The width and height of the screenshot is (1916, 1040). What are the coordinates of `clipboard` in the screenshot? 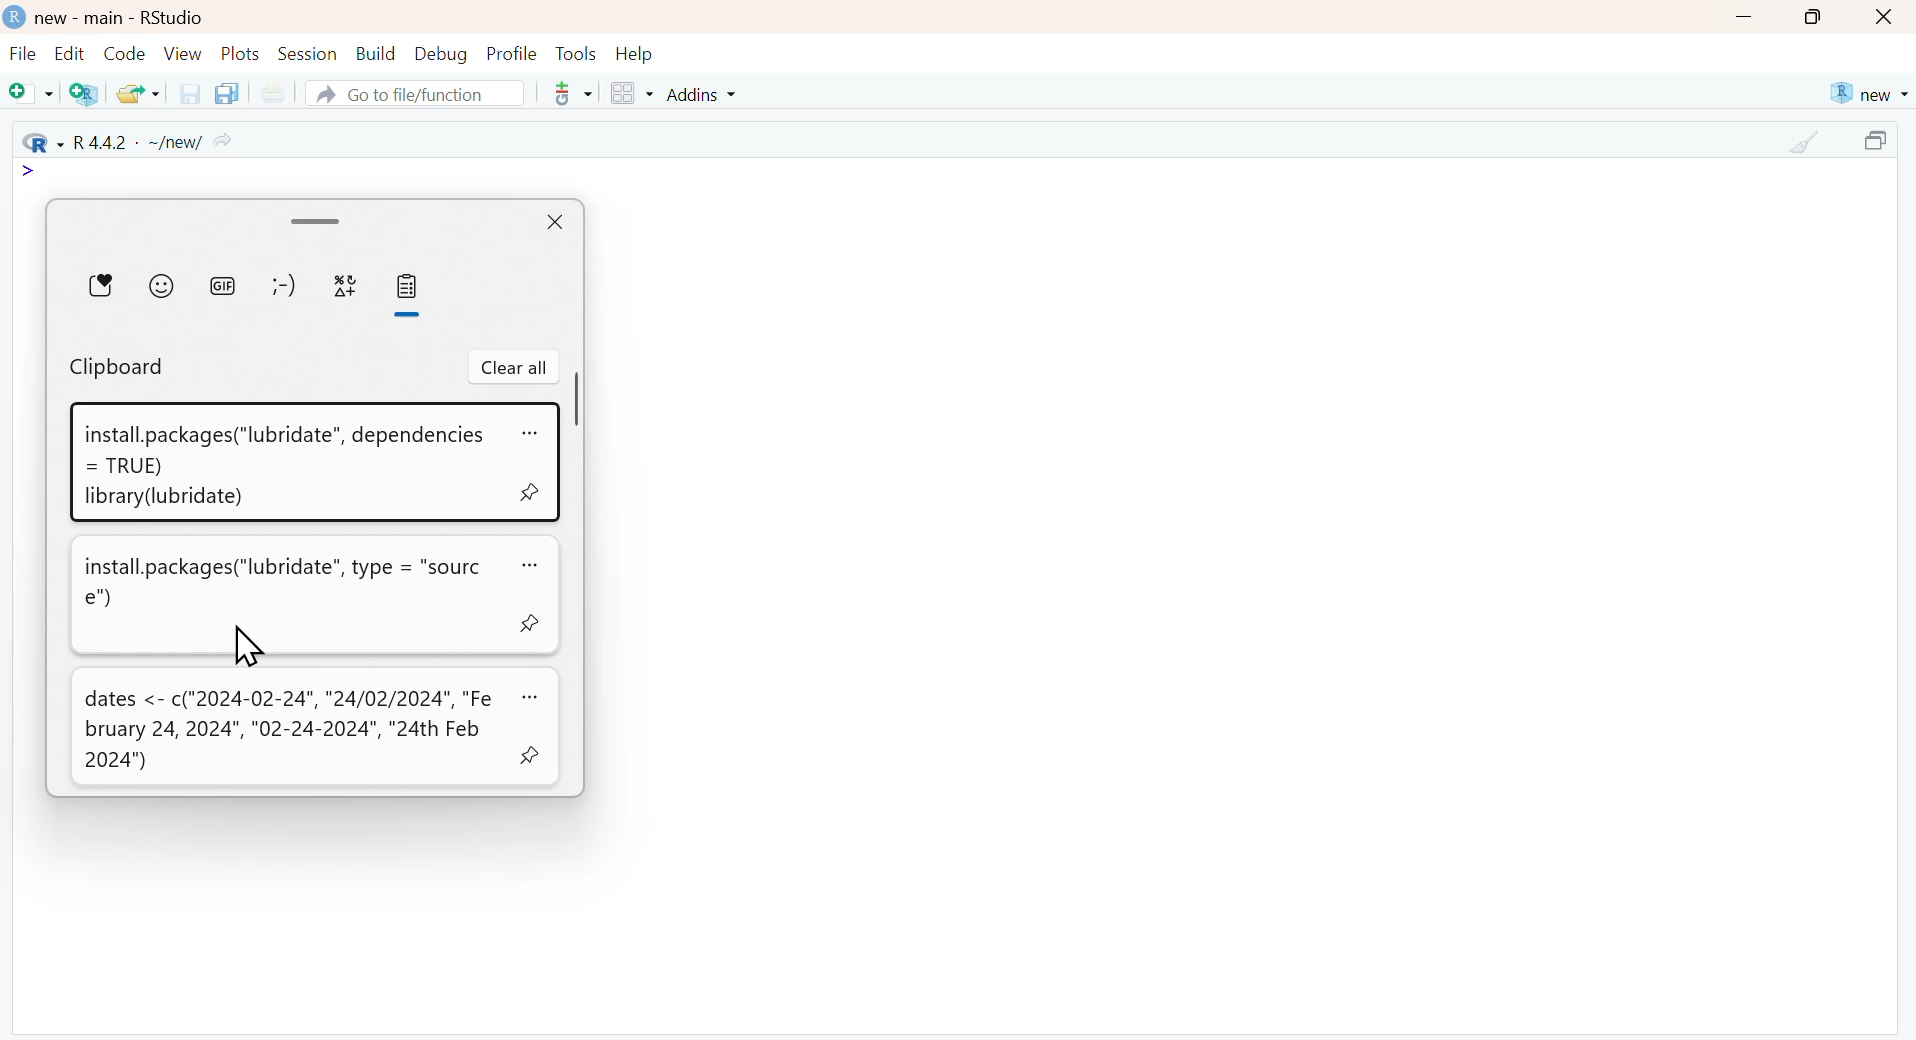 It's located at (117, 368).